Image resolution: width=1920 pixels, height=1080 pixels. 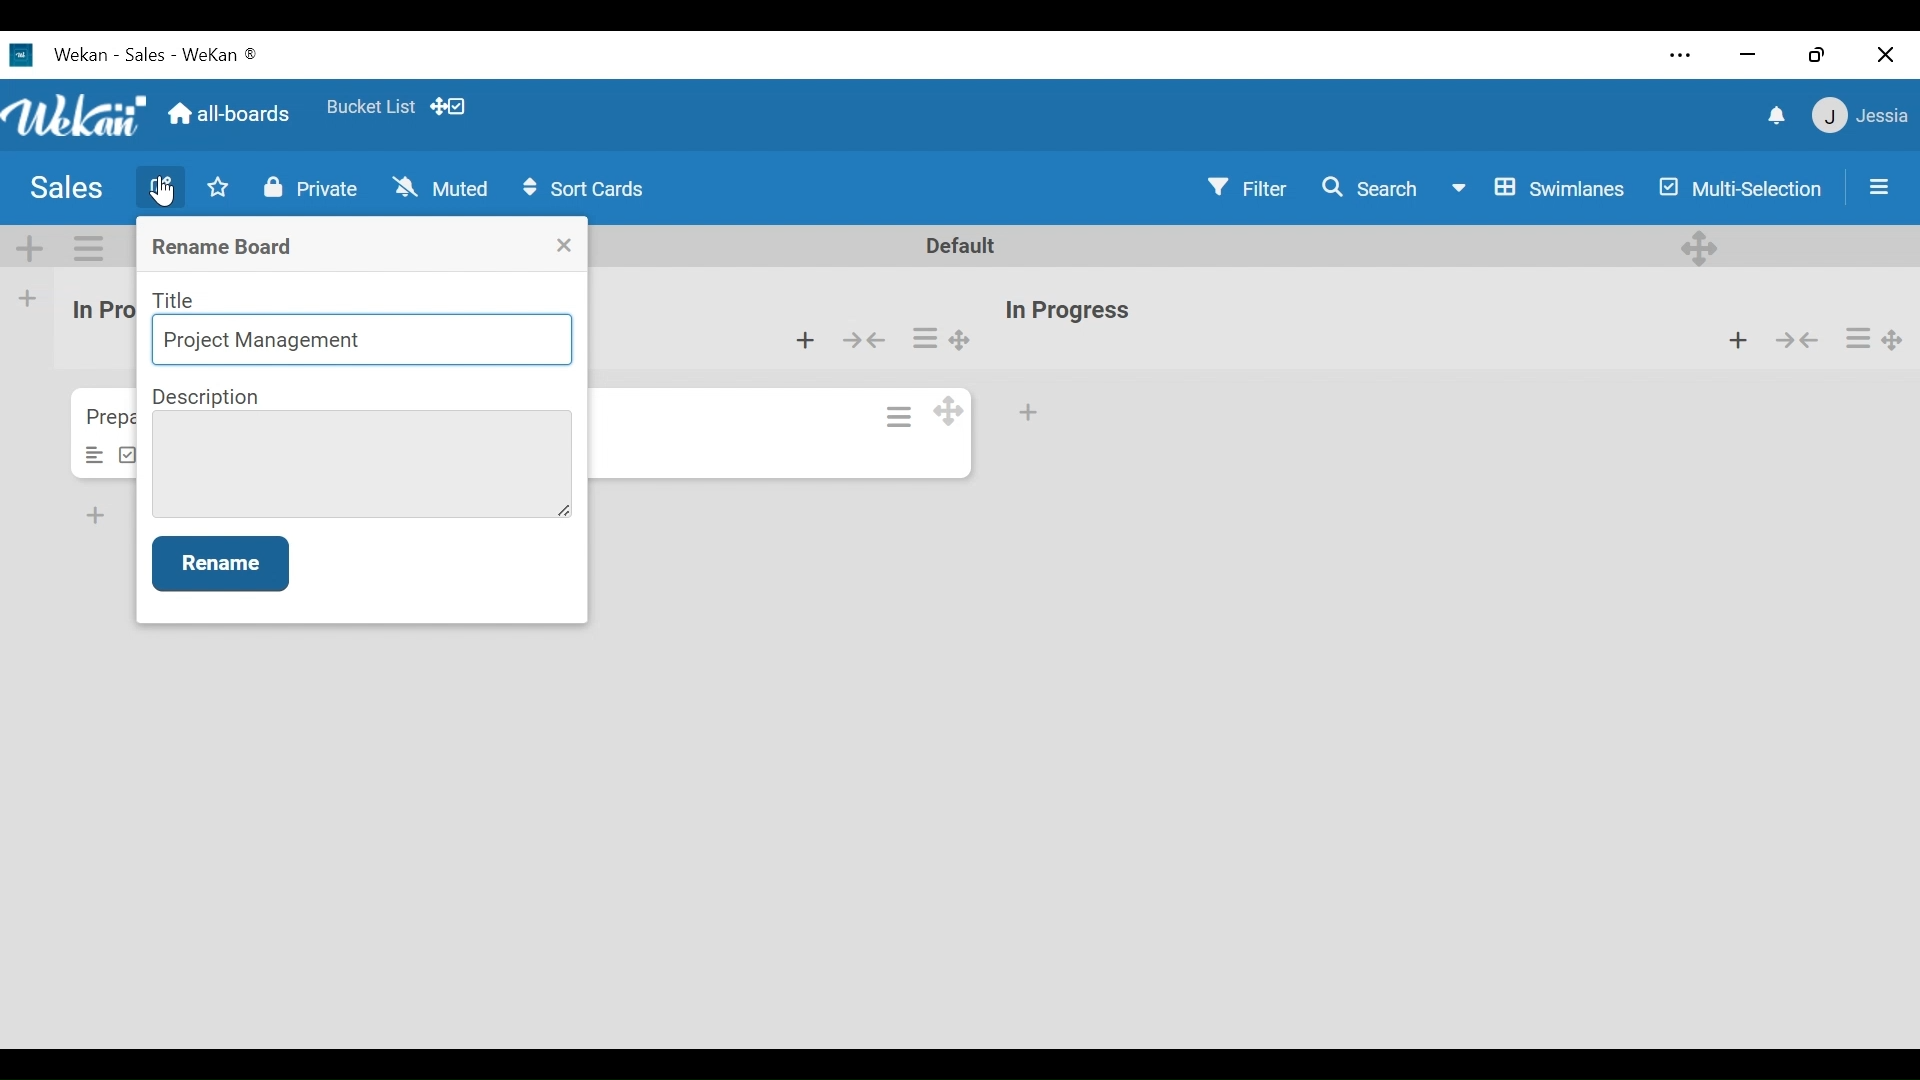 What do you see at coordinates (176, 300) in the screenshot?
I see `Title` at bounding box center [176, 300].